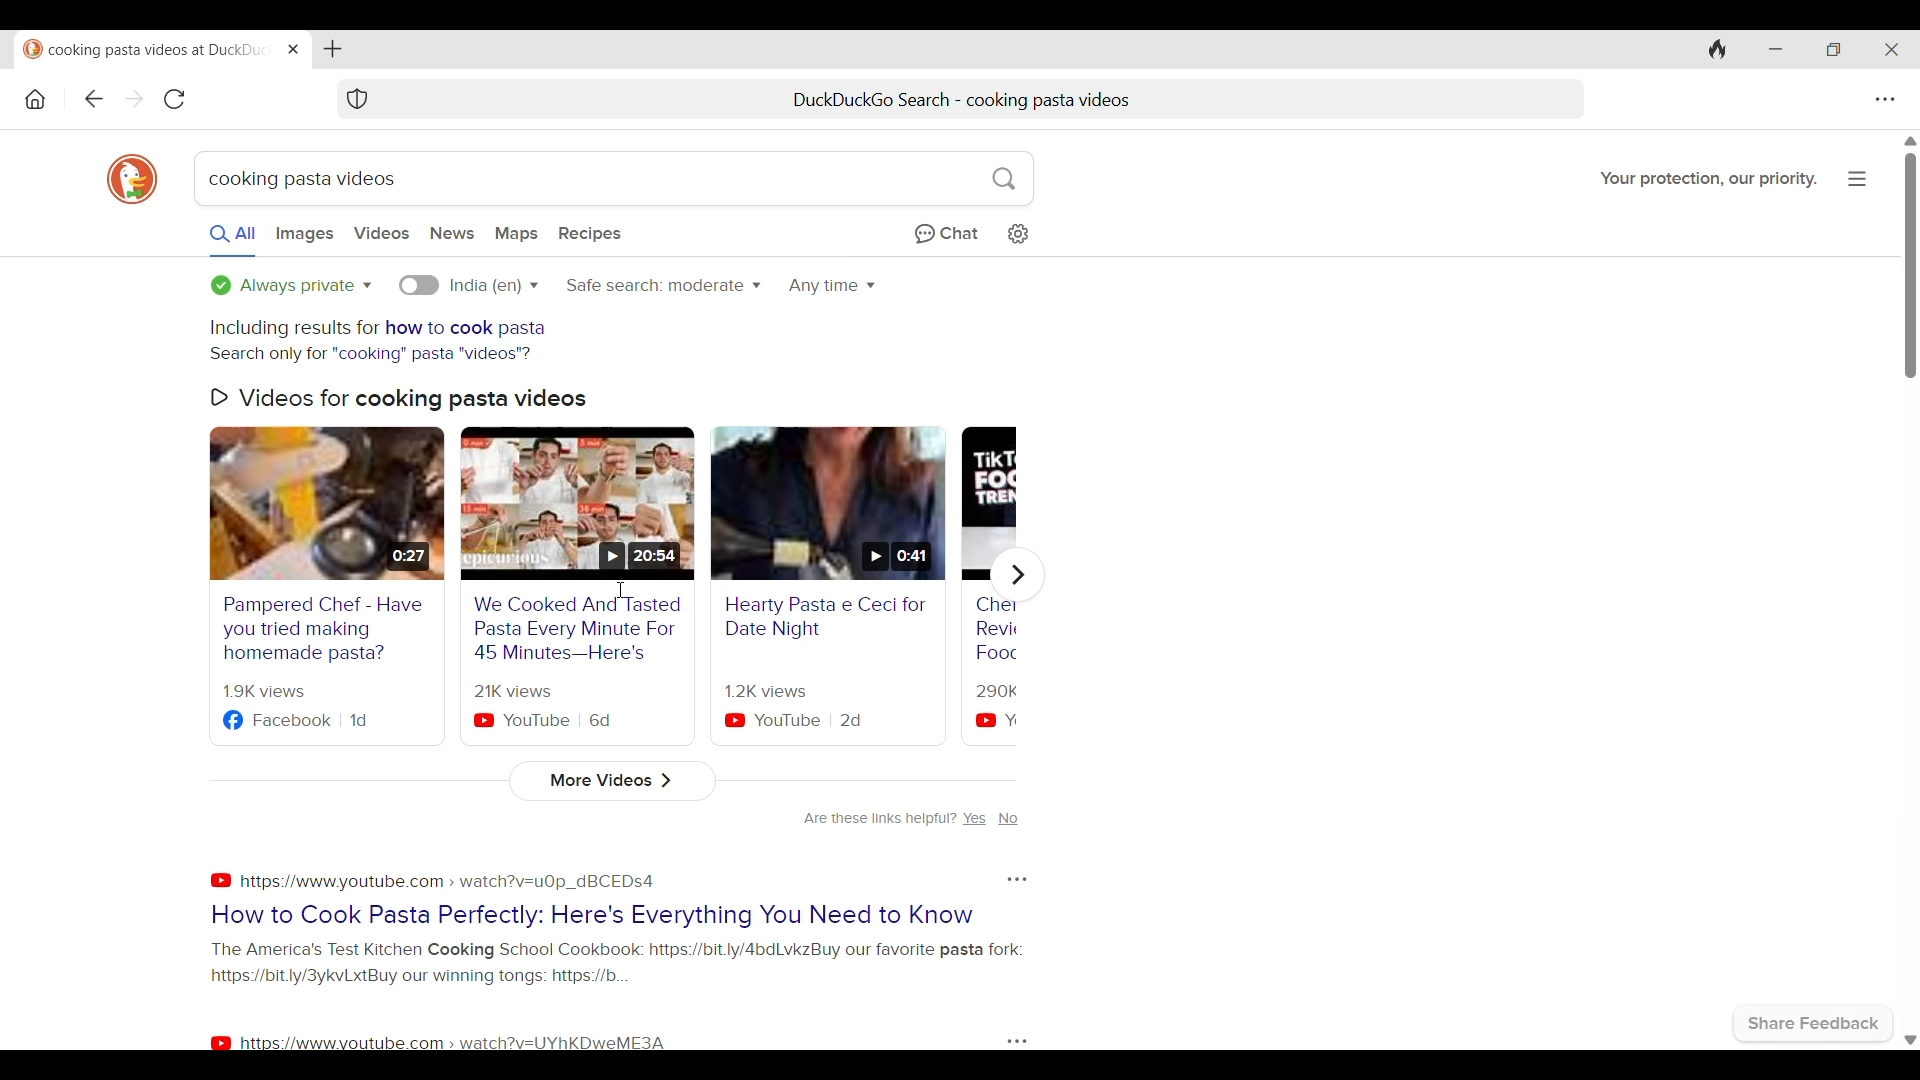 Image resolution: width=1920 pixels, height=1080 pixels. Describe the element at coordinates (142, 49) in the screenshot. I see `Duckduckgo - your protection, our priority` at that location.